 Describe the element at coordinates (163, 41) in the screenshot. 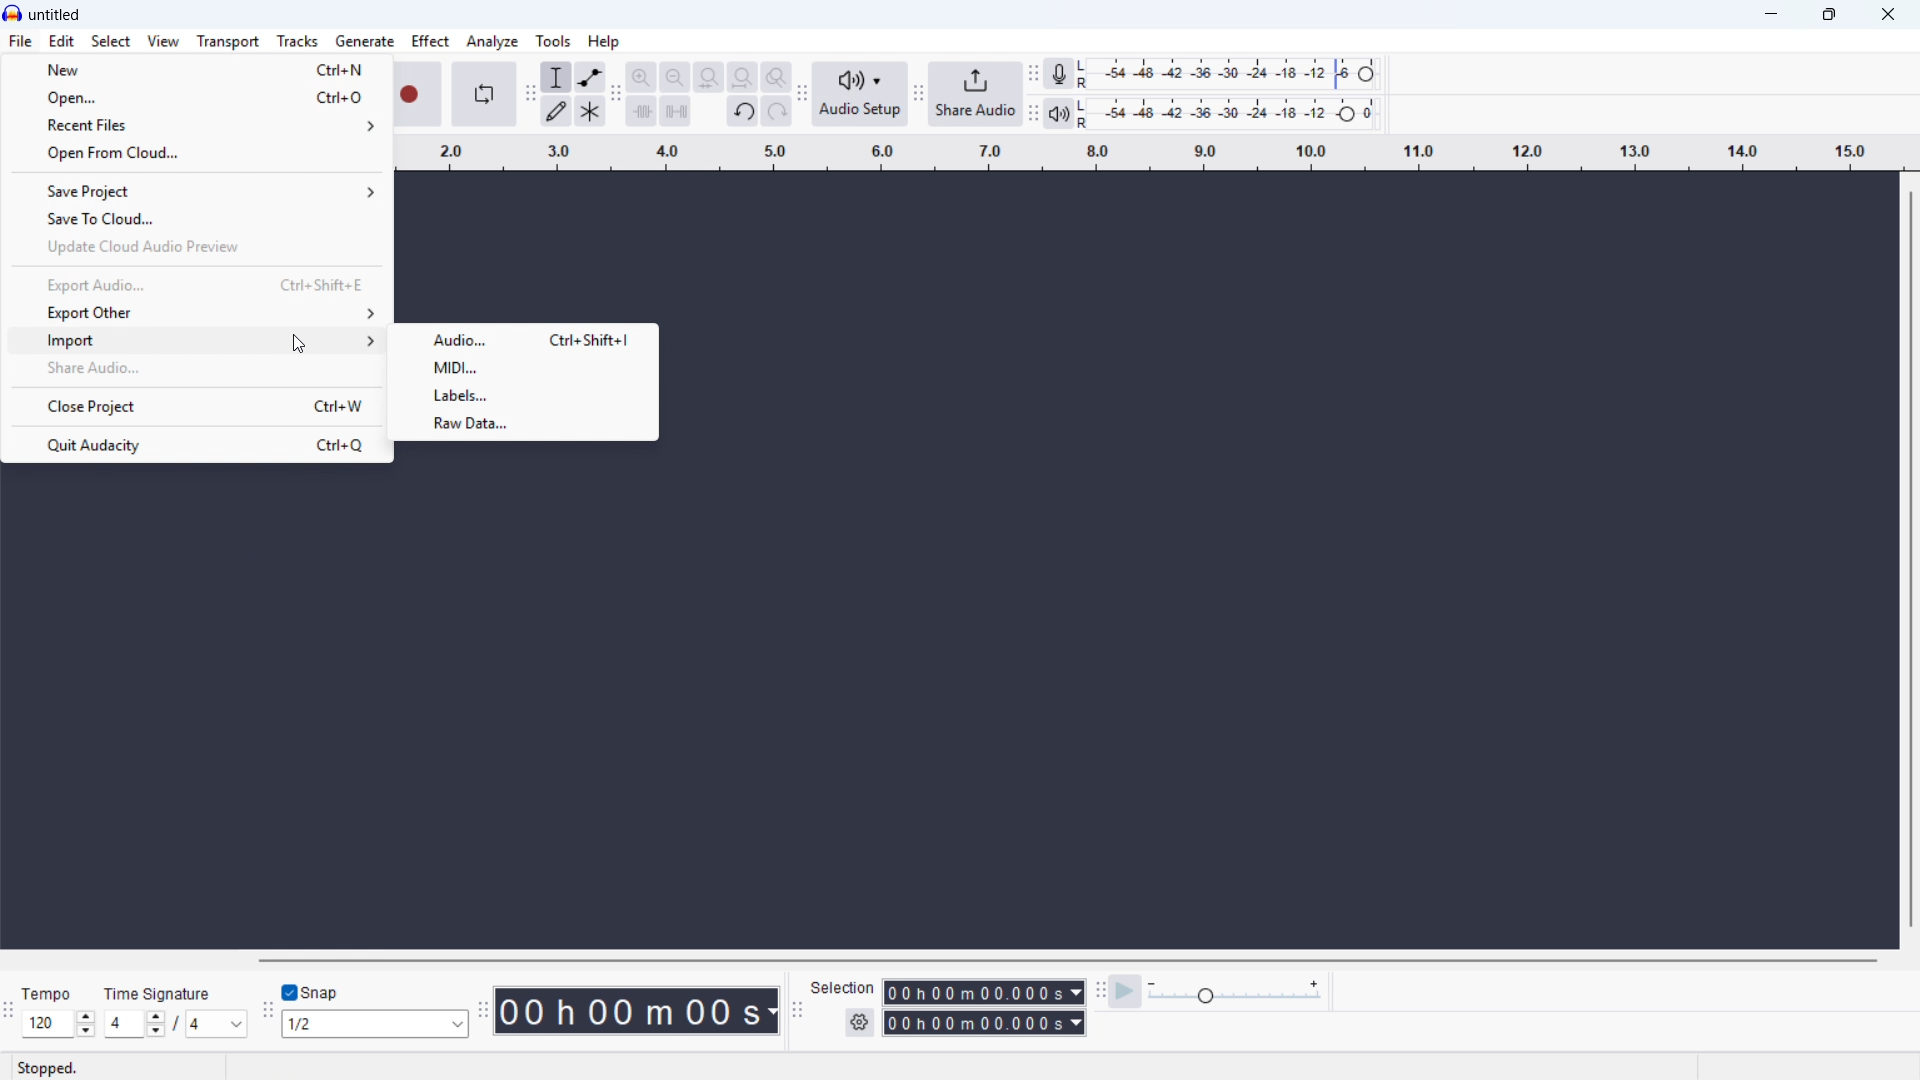

I see `view ` at that location.